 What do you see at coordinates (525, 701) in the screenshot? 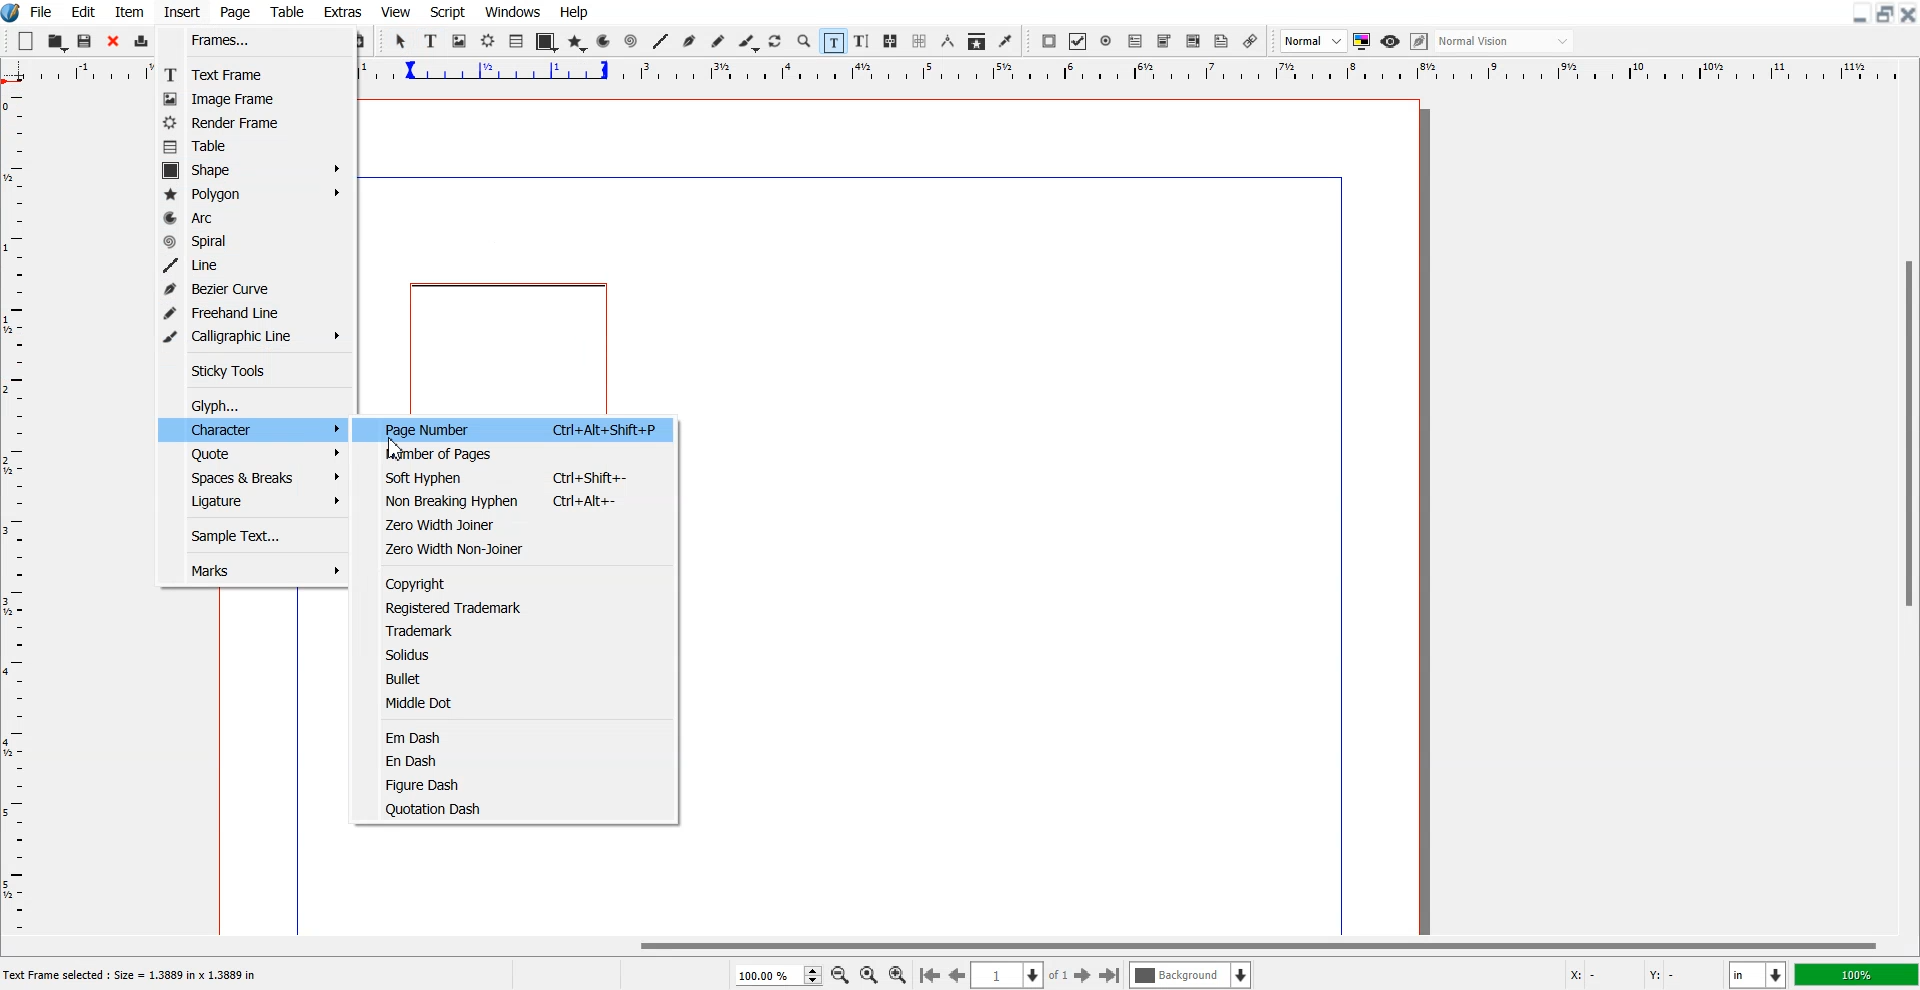
I see `Middle Dot` at bounding box center [525, 701].